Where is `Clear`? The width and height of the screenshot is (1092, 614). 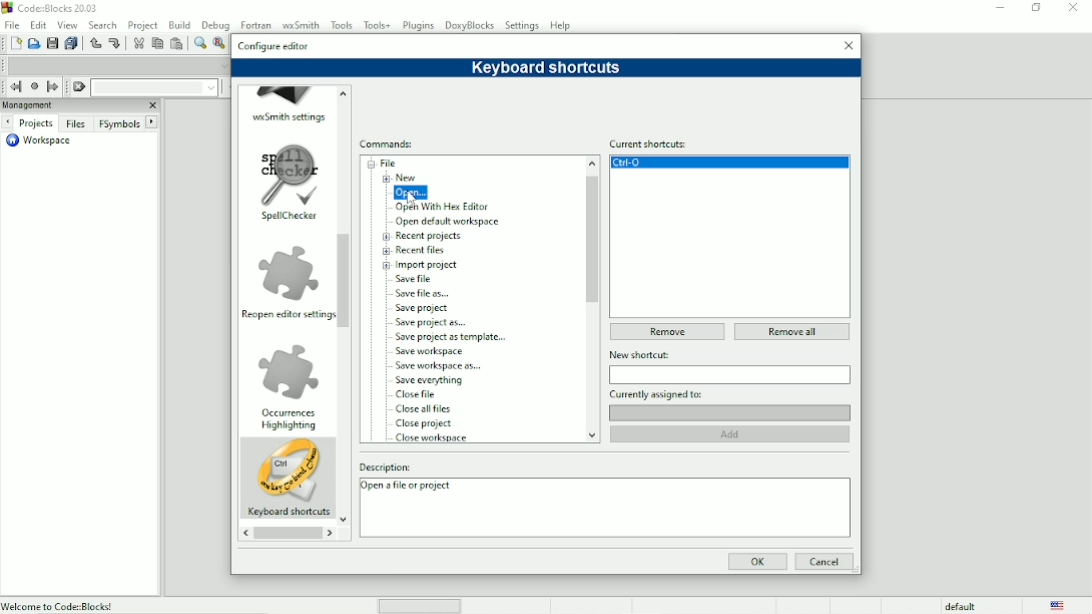
Clear is located at coordinates (79, 87).